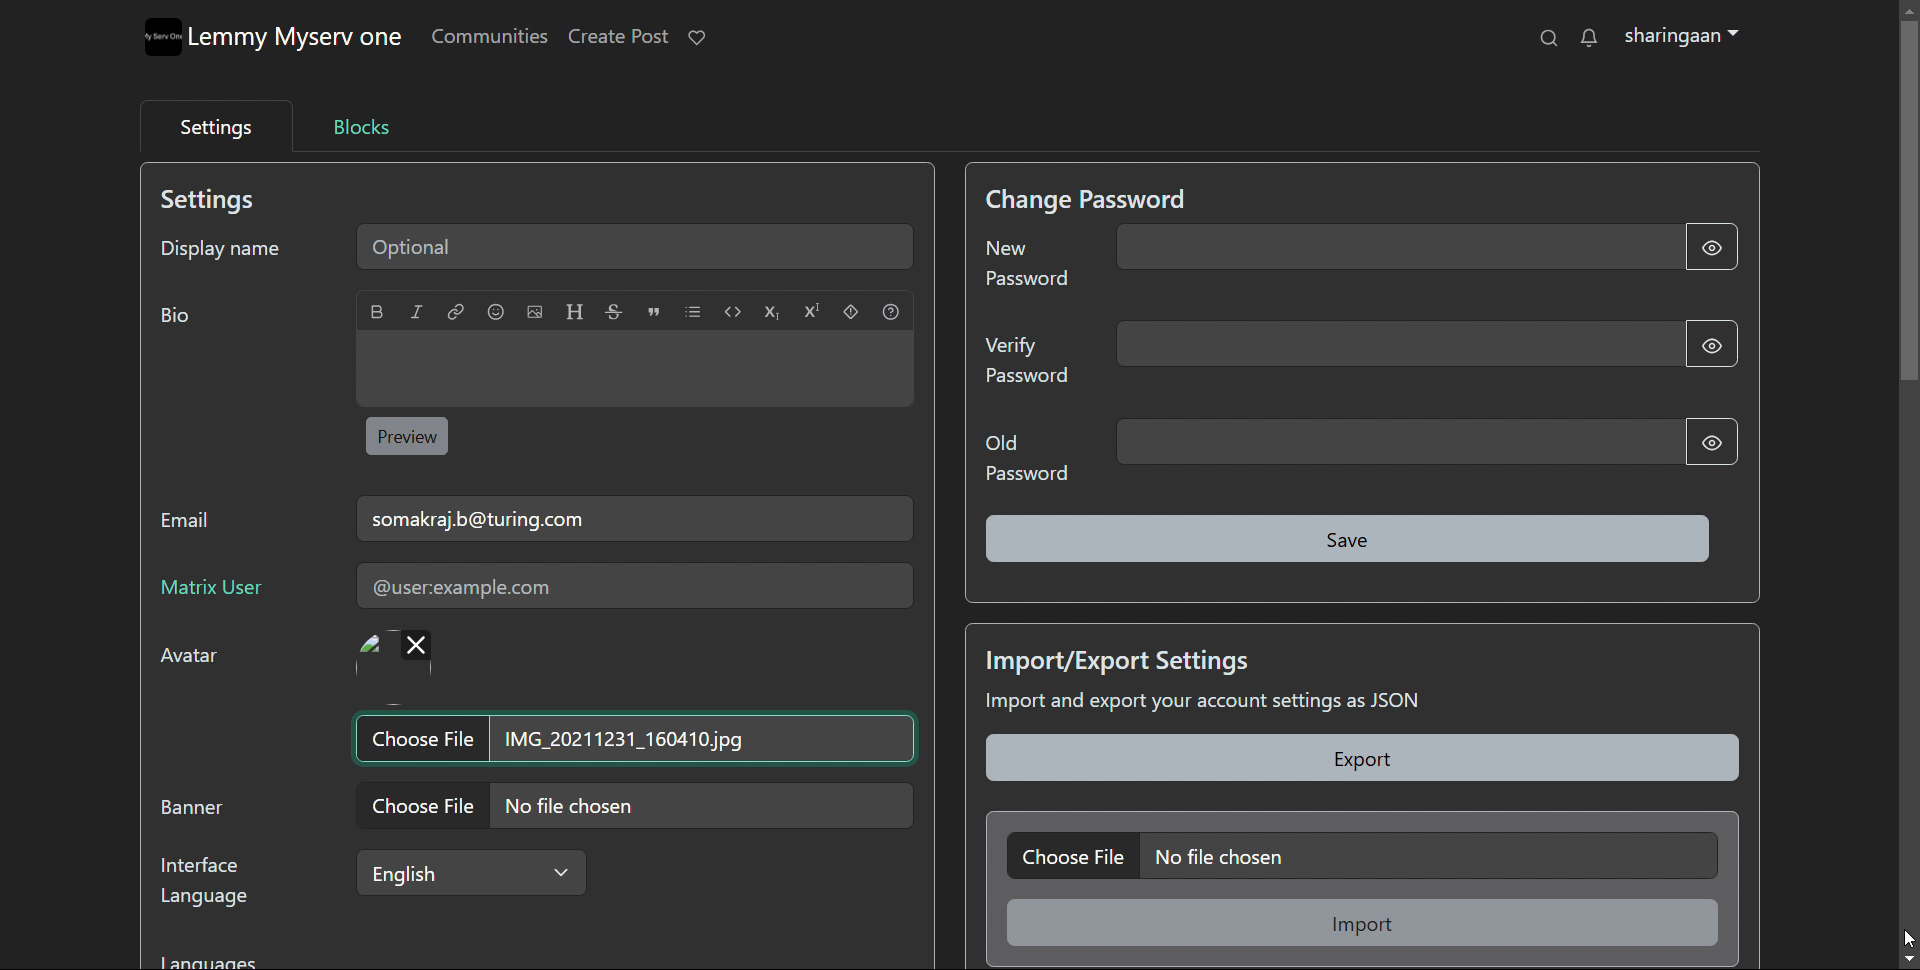  Describe the element at coordinates (772, 312) in the screenshot. I see `subscriipt` at that location.